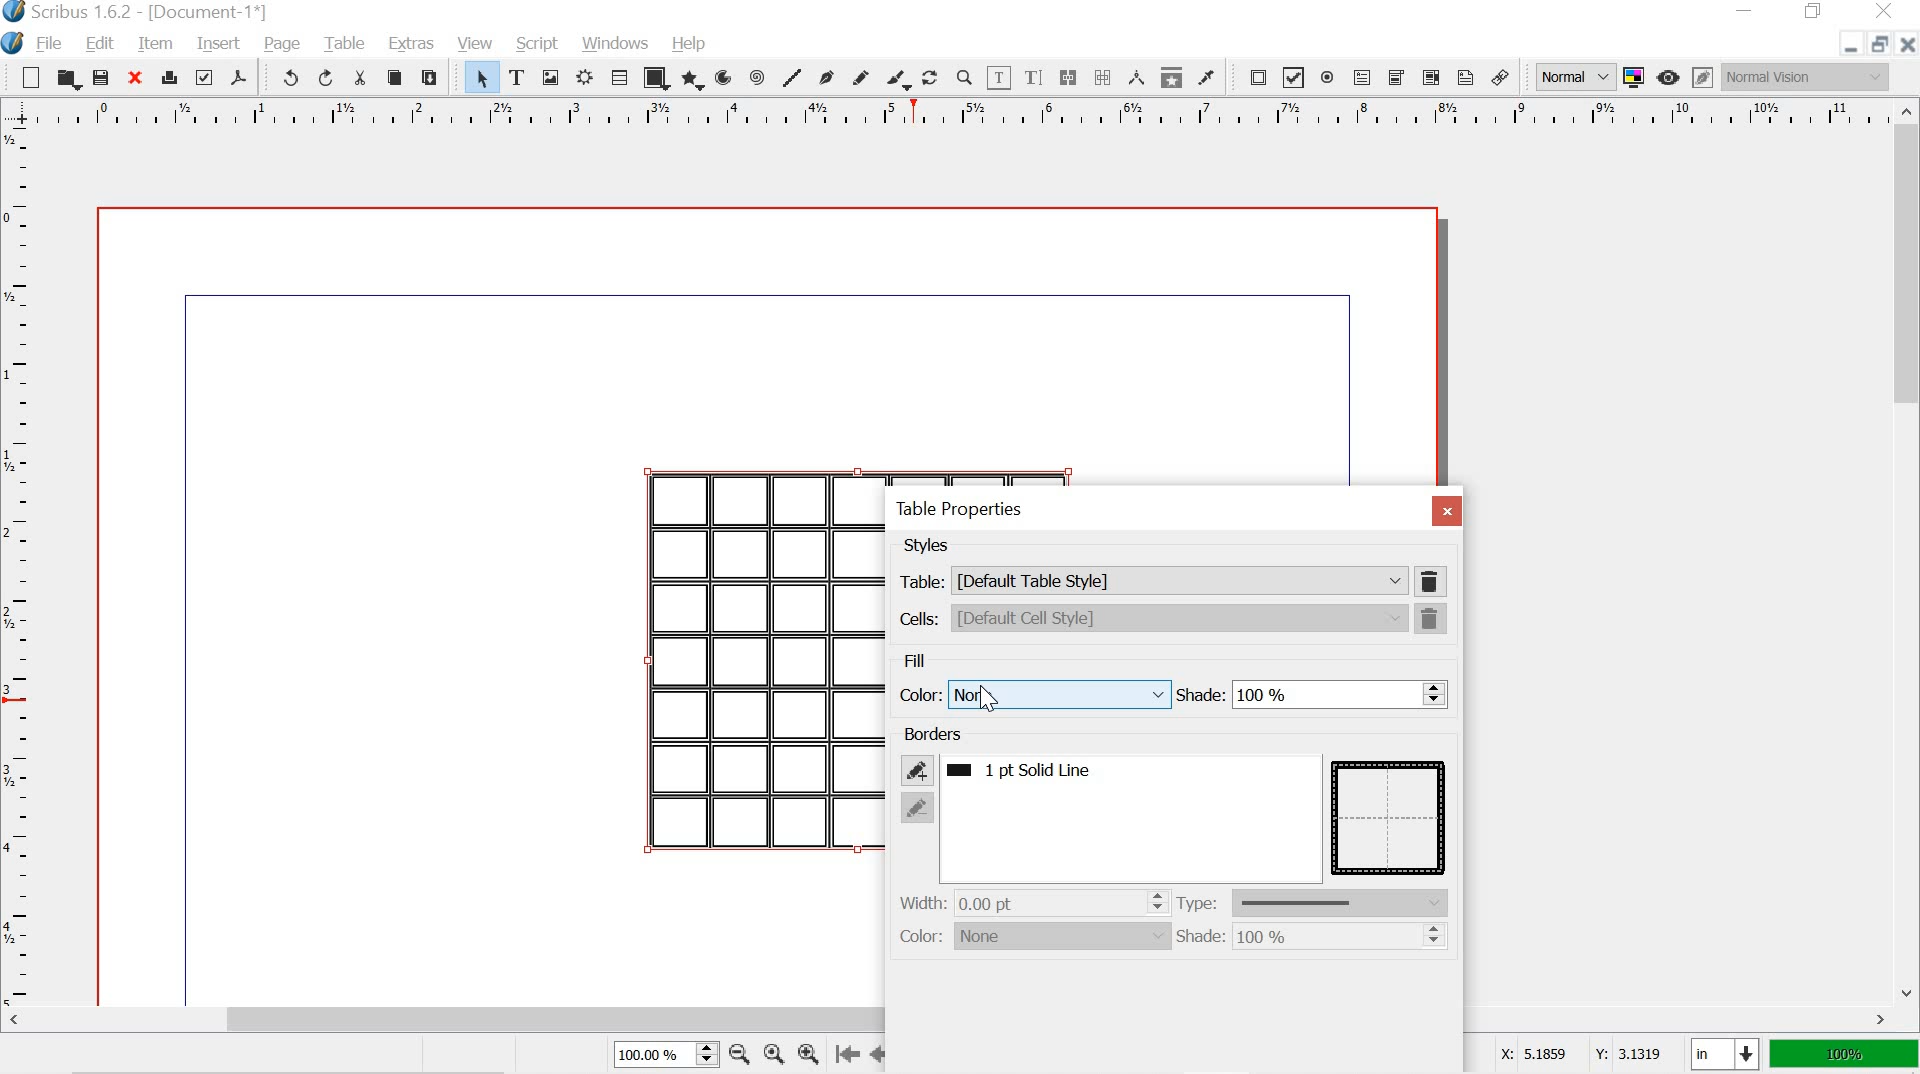 This screenshot has height=1074, width=1920. Describe the element at coordinates (644, 1057) in the screenshot. I see `100.00%` at that location.